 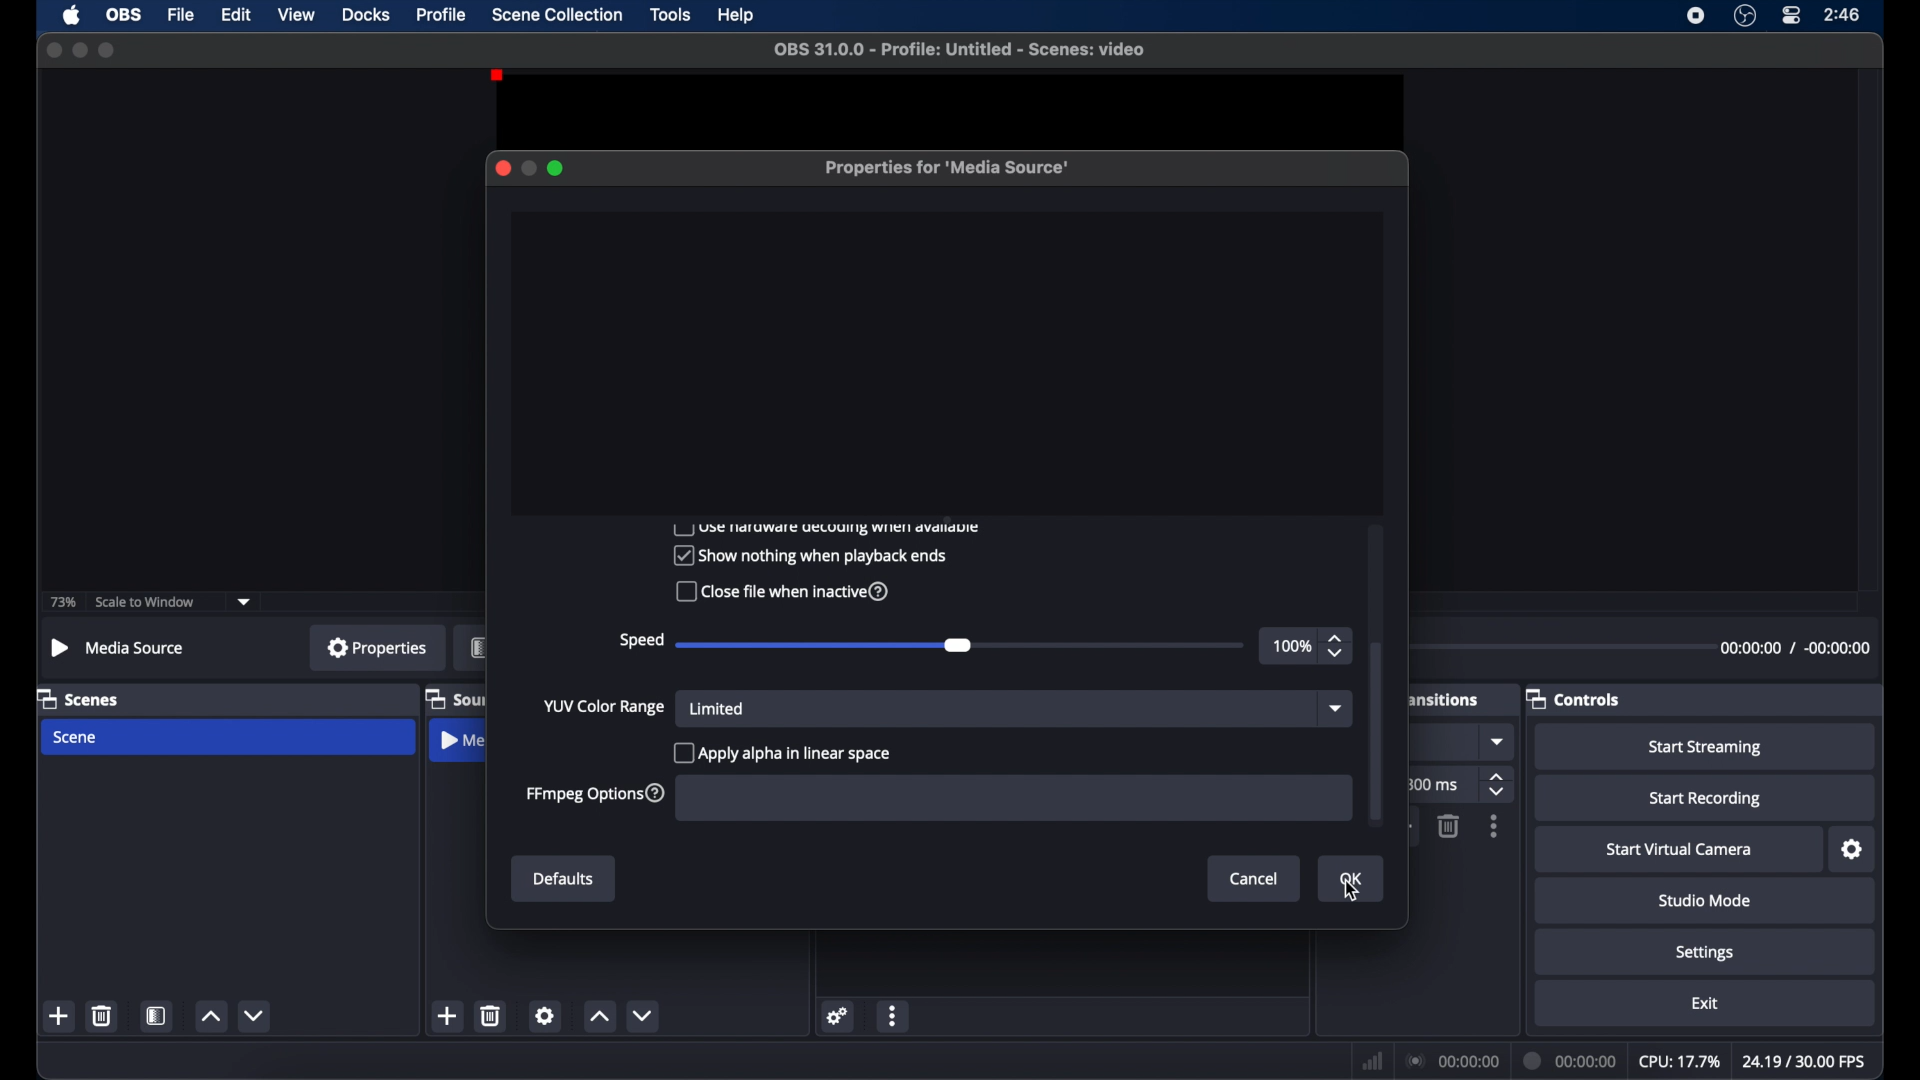 I want to click on start recording, so click(x=1706, y=799).